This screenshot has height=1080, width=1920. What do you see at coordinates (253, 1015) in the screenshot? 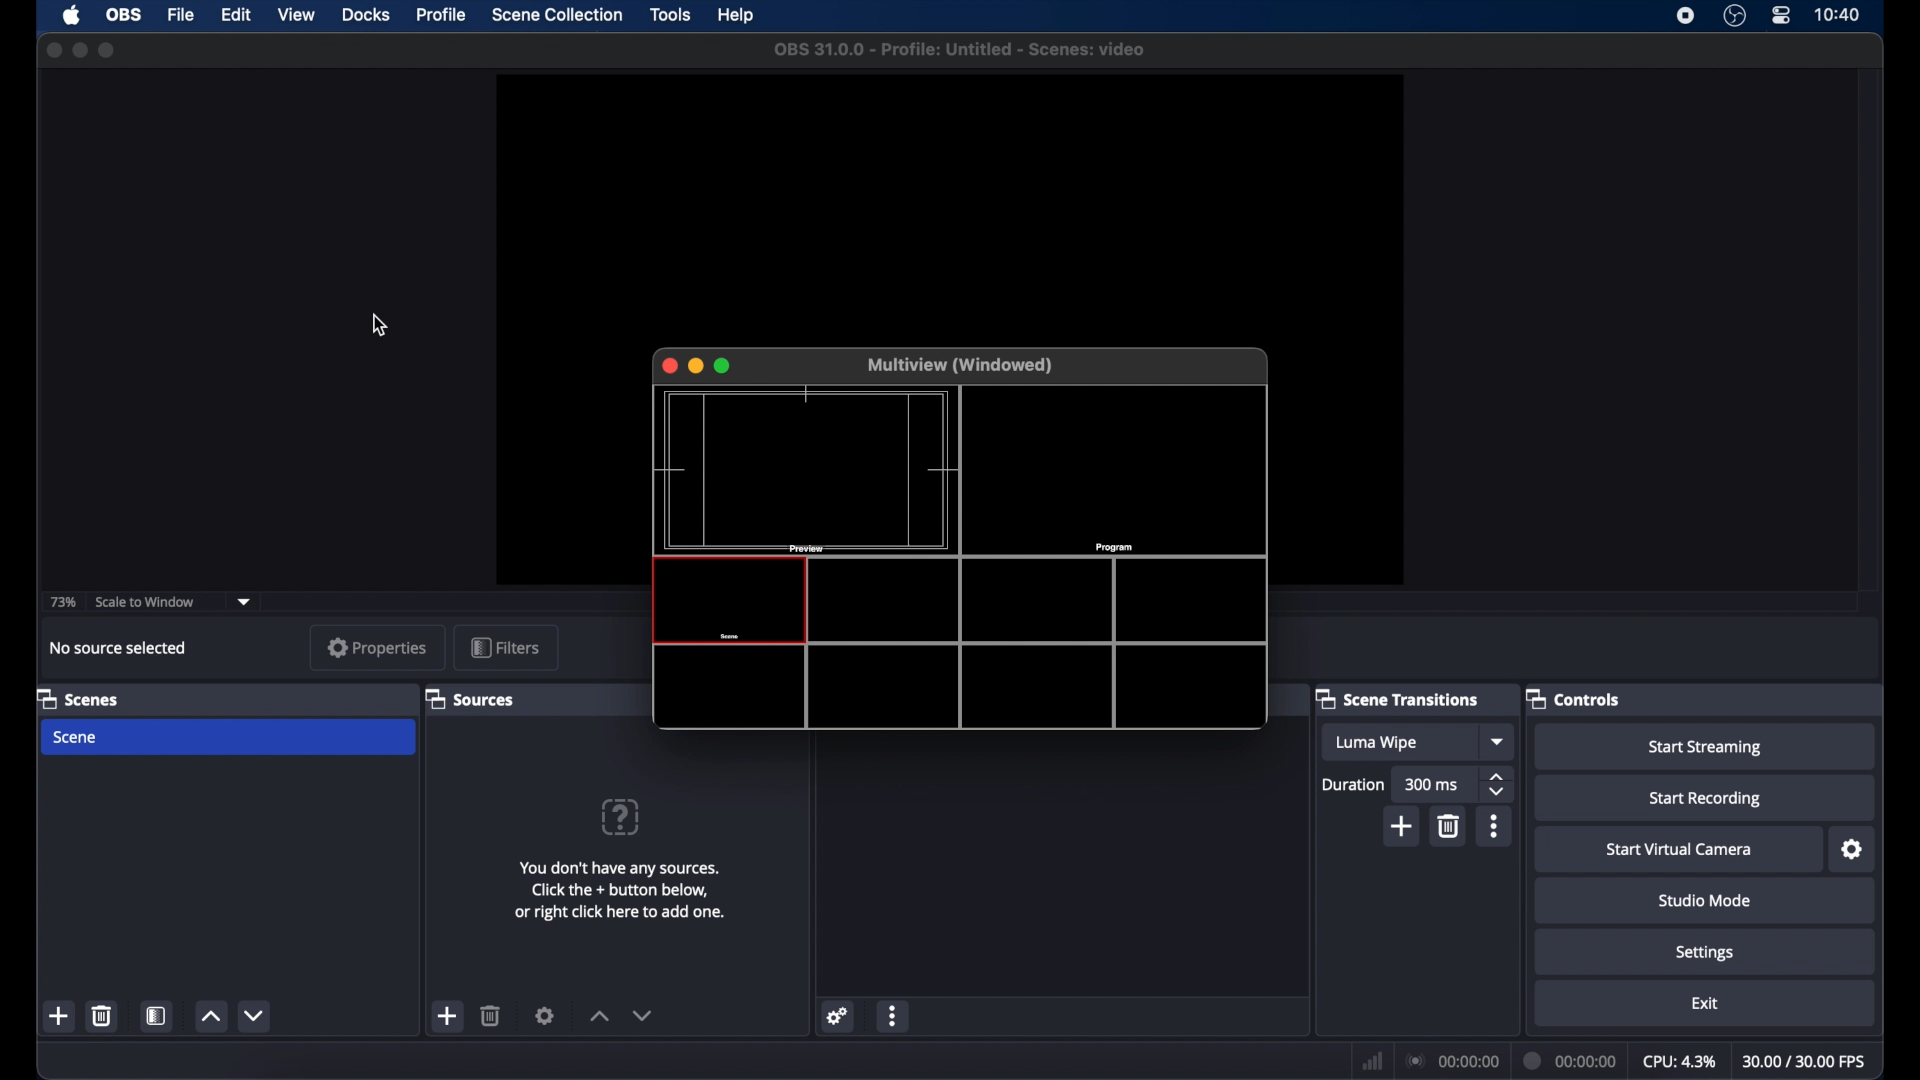
I see `decrement` at bounding box center [253, 1015].